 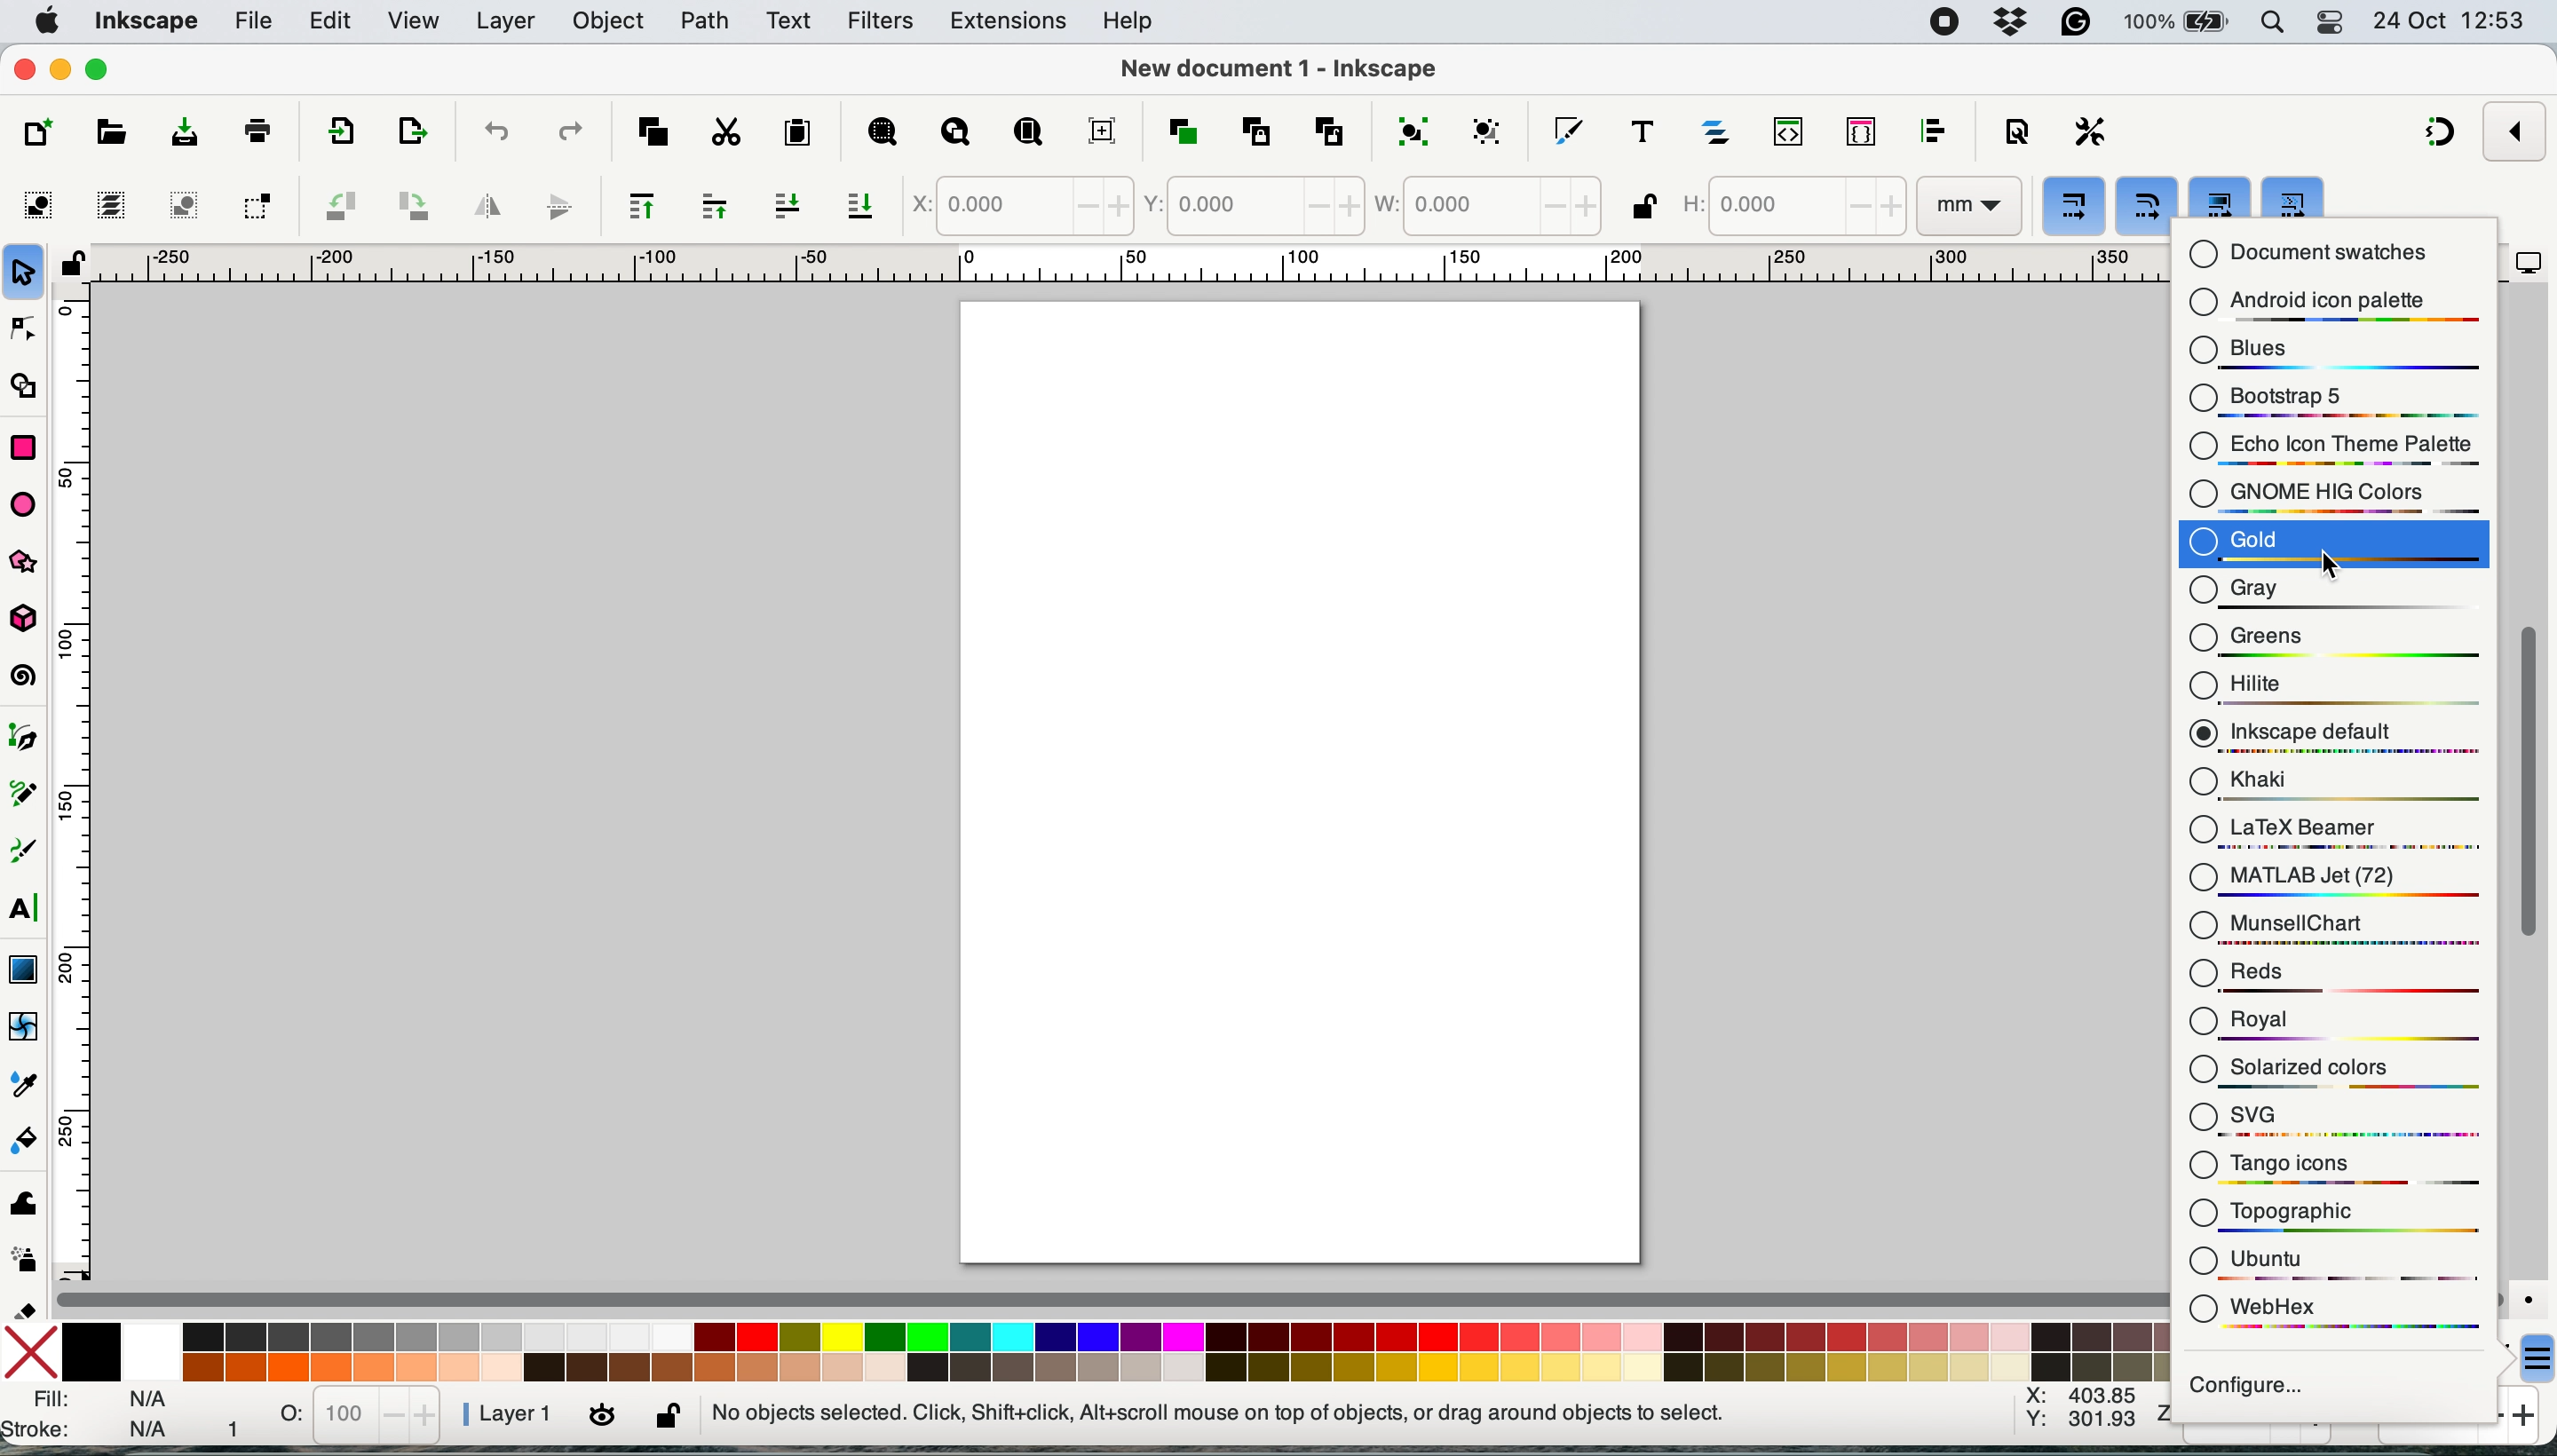 I want to click on text, so click(x=785, y=22).